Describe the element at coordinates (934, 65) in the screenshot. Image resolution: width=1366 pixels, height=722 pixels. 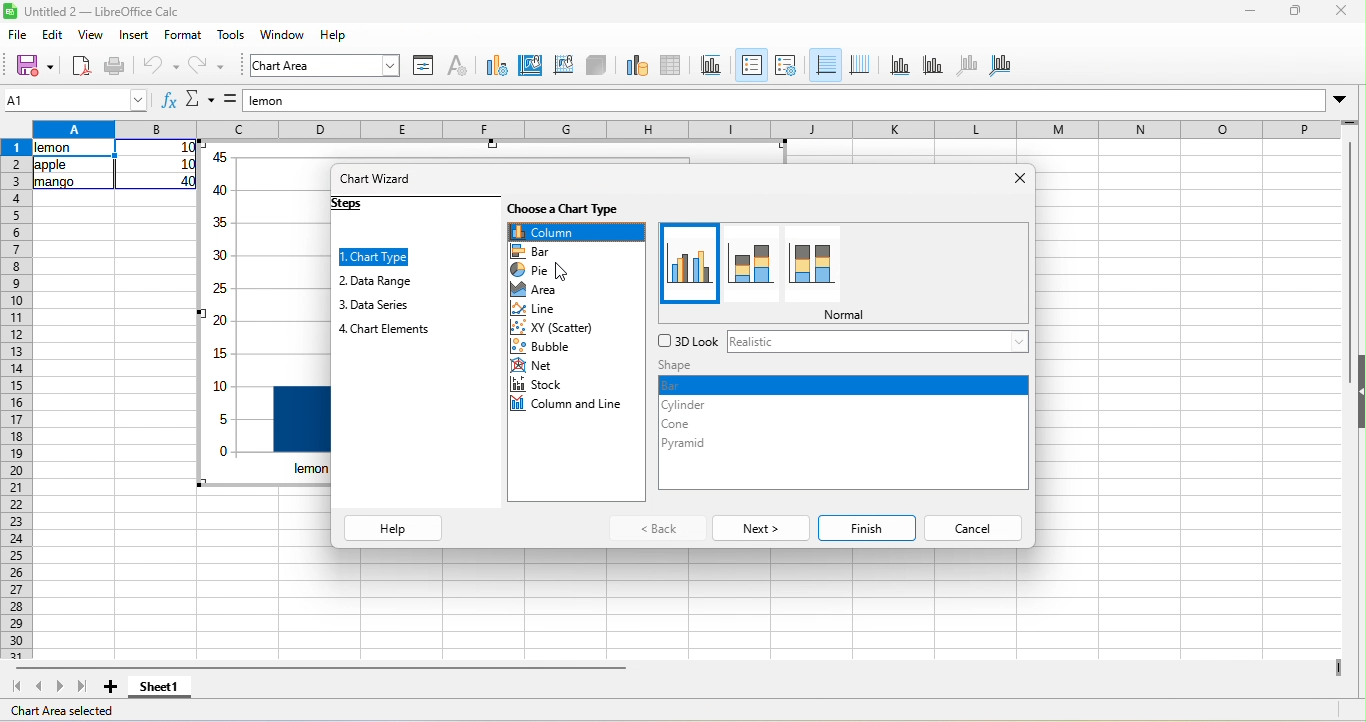
I see `y axis` at that location.